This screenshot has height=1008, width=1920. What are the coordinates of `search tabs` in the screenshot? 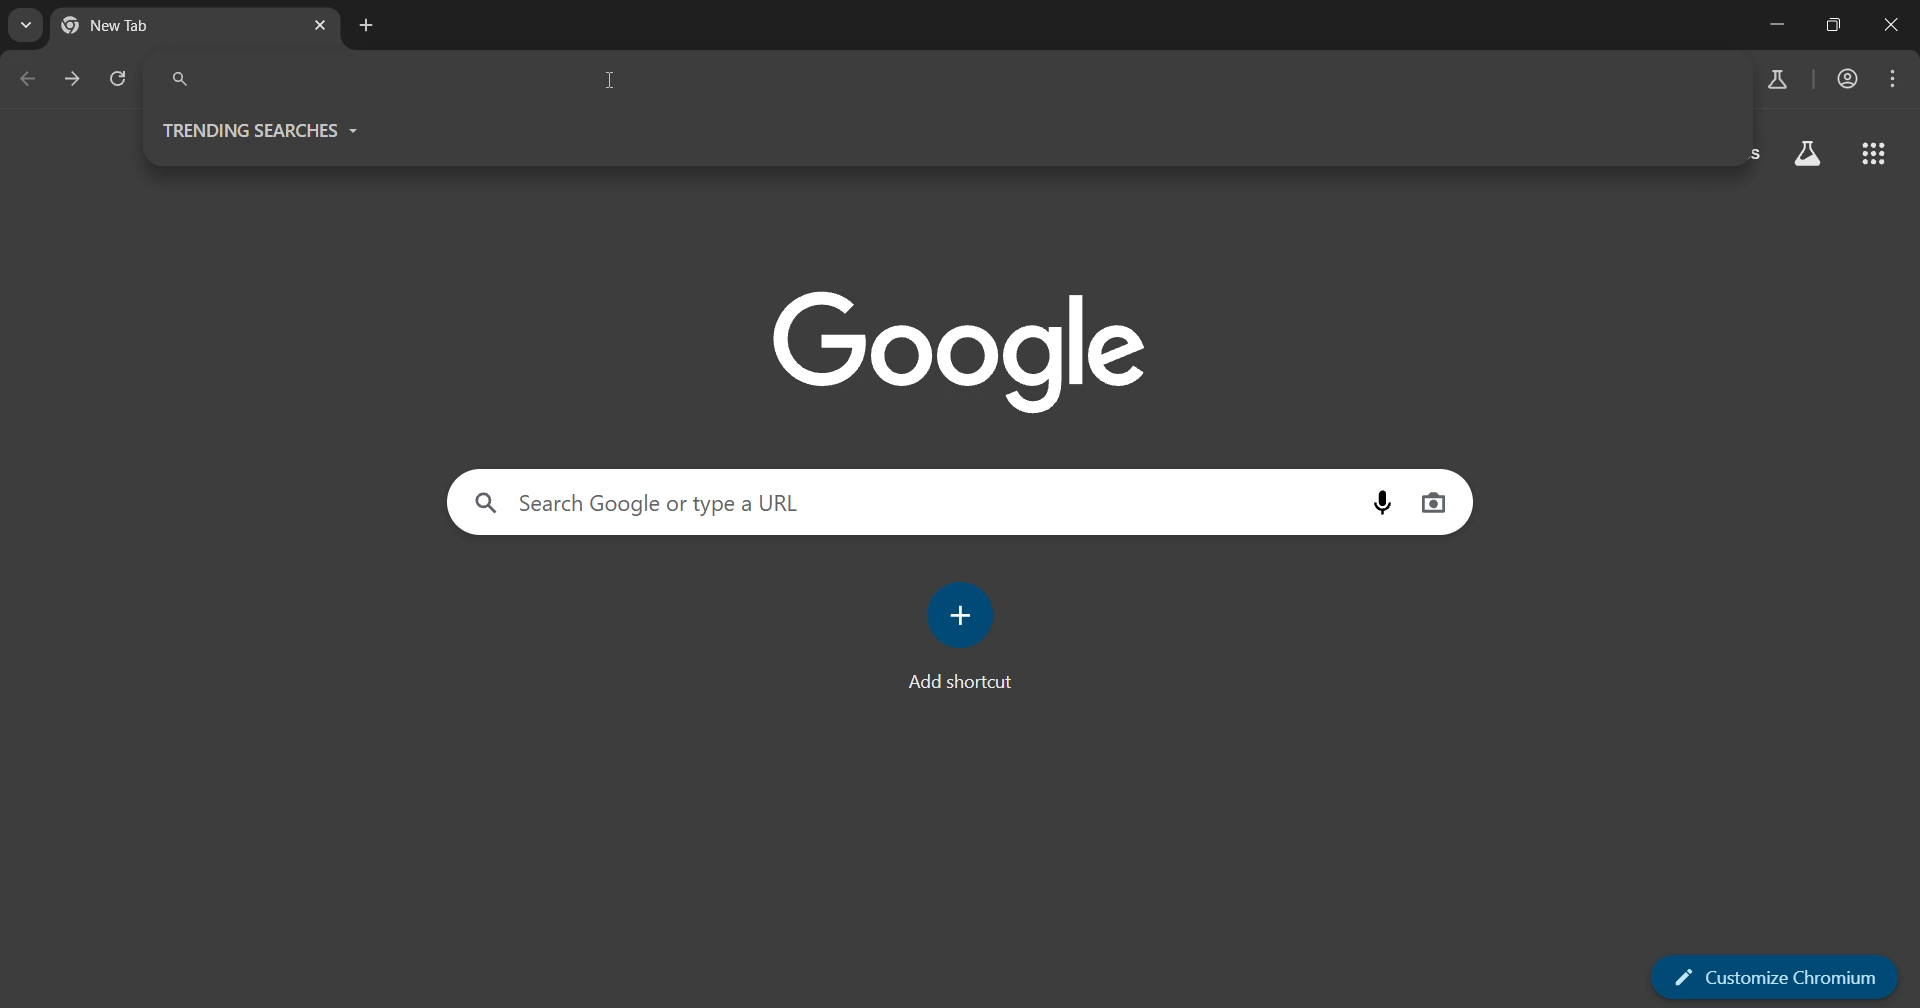 It's located at (24, 25).